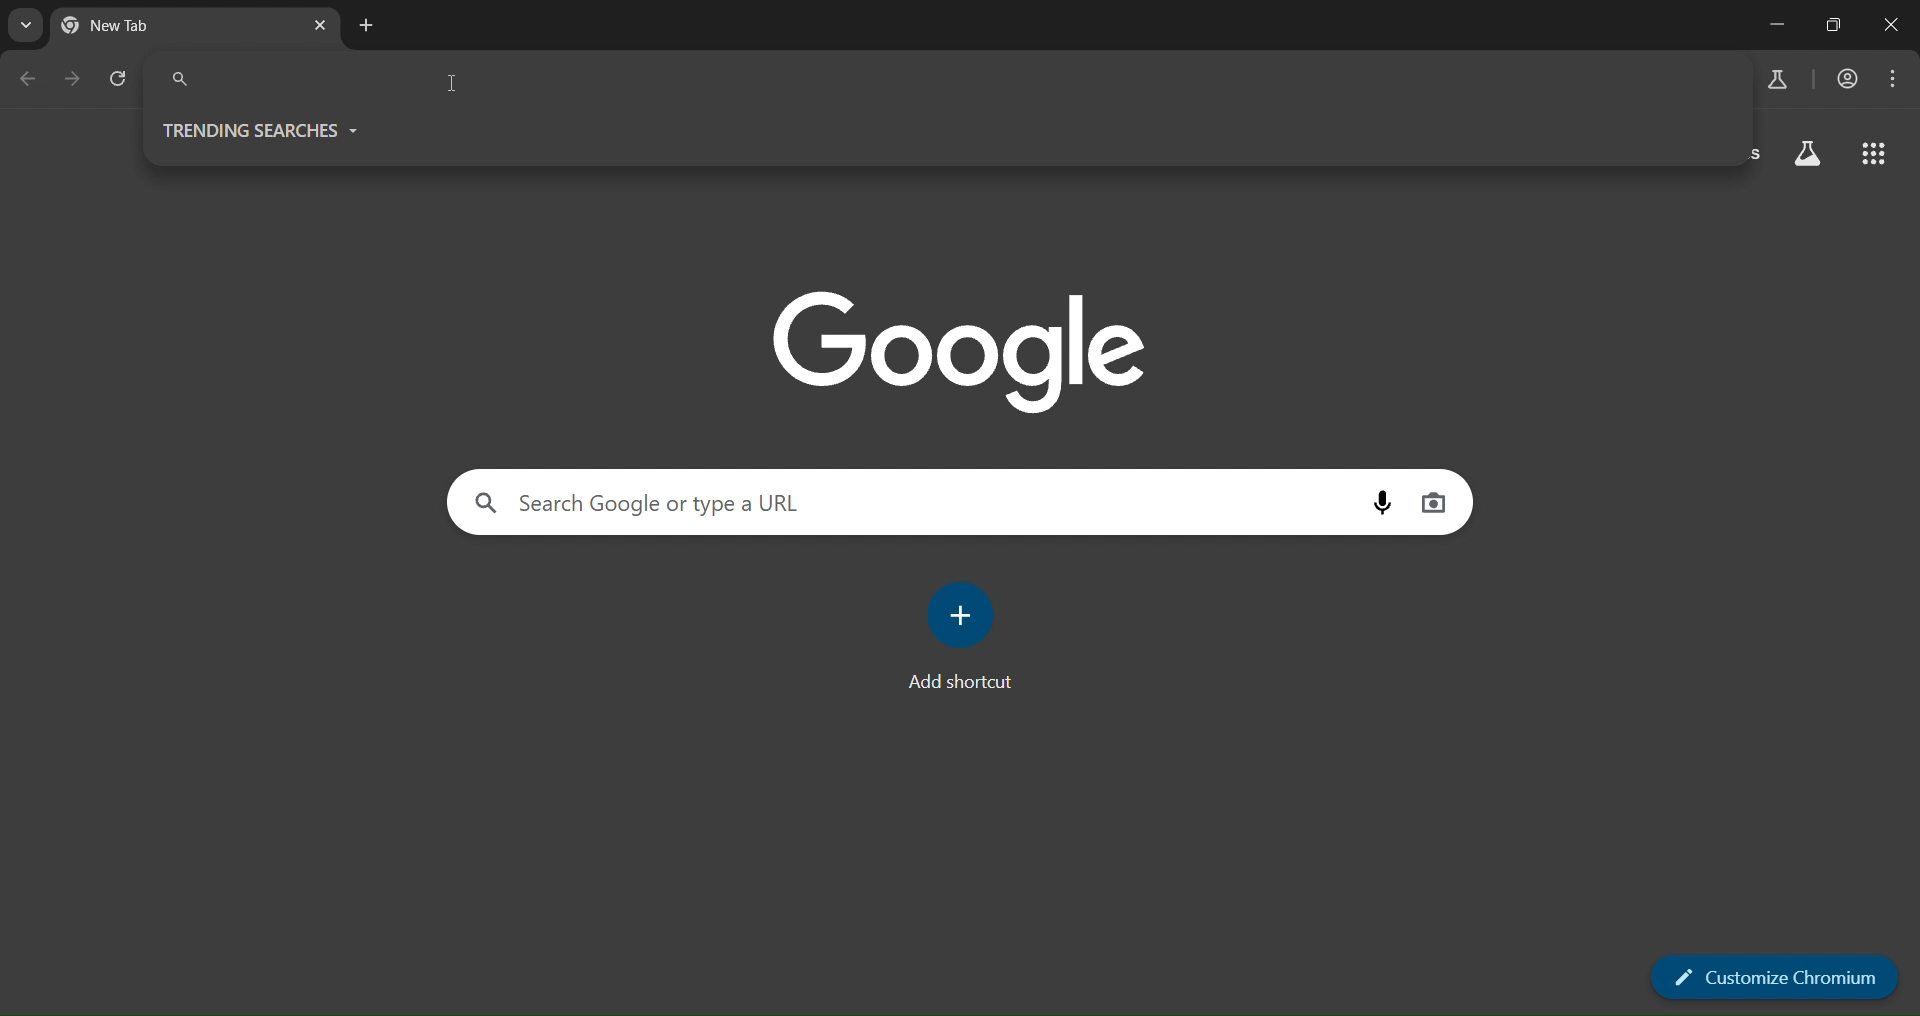  What do you see at coordinates (144, 21) in the screenshot?
I see `current tab` at bounding box center [144, 21].